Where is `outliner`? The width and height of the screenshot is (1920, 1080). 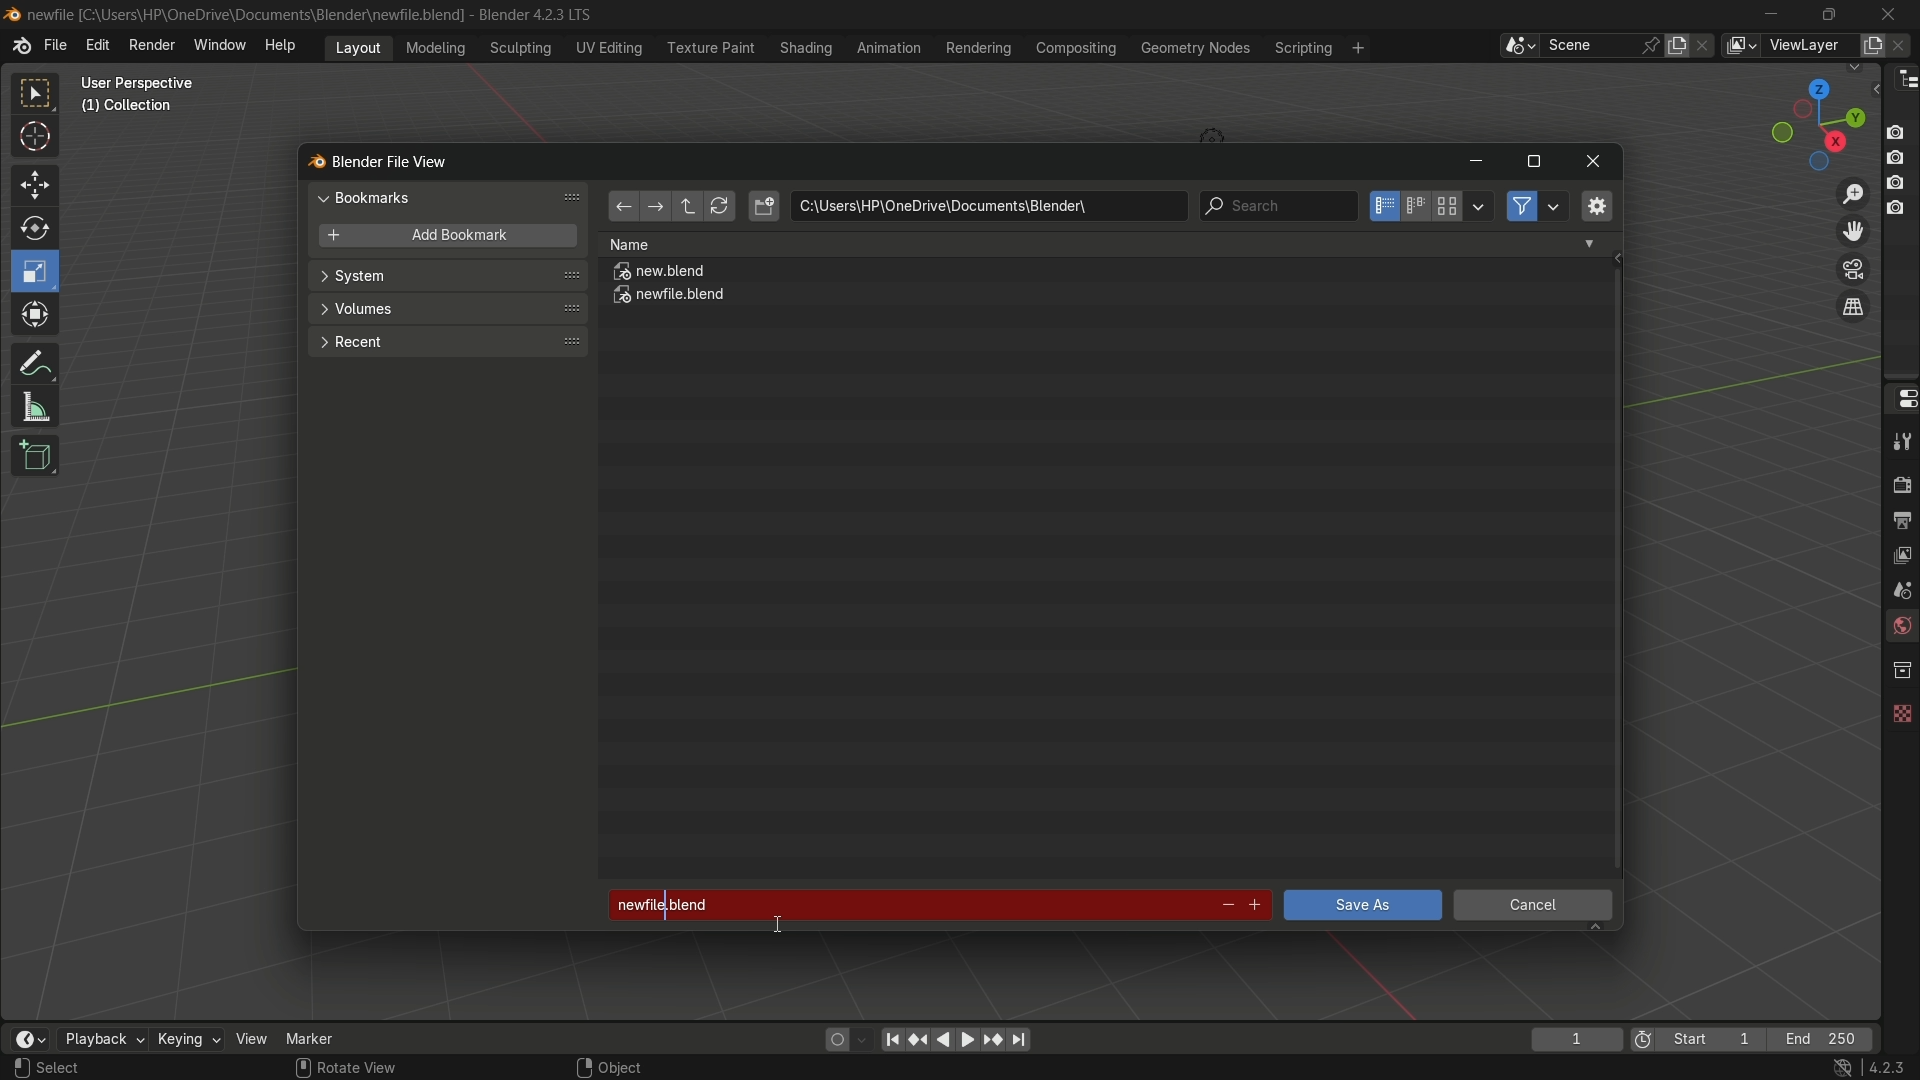 outliner is located at coordinates (1902, 78).